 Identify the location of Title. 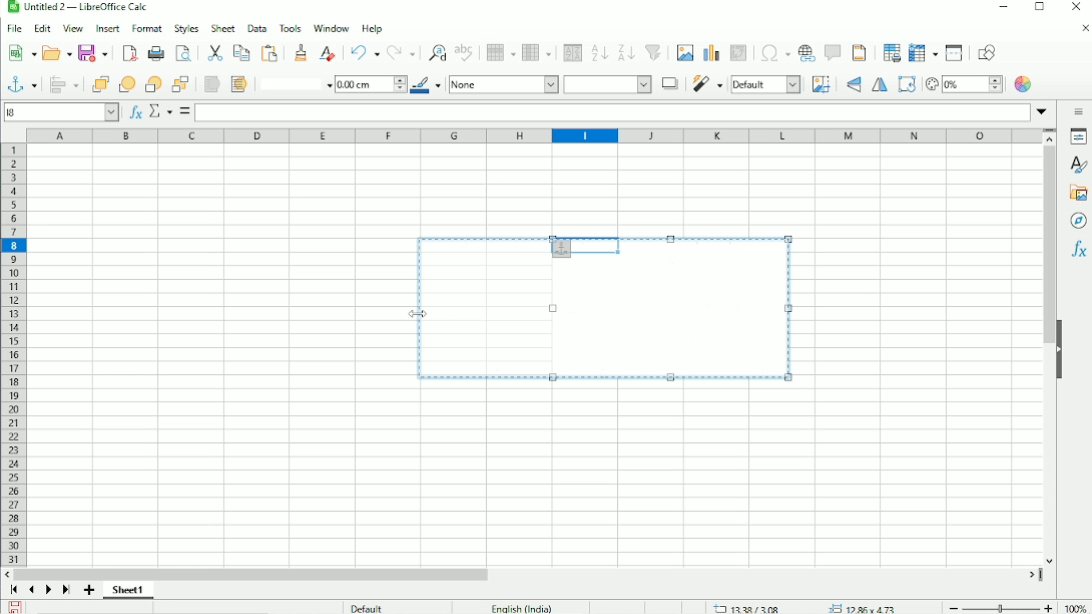
(79, 8).